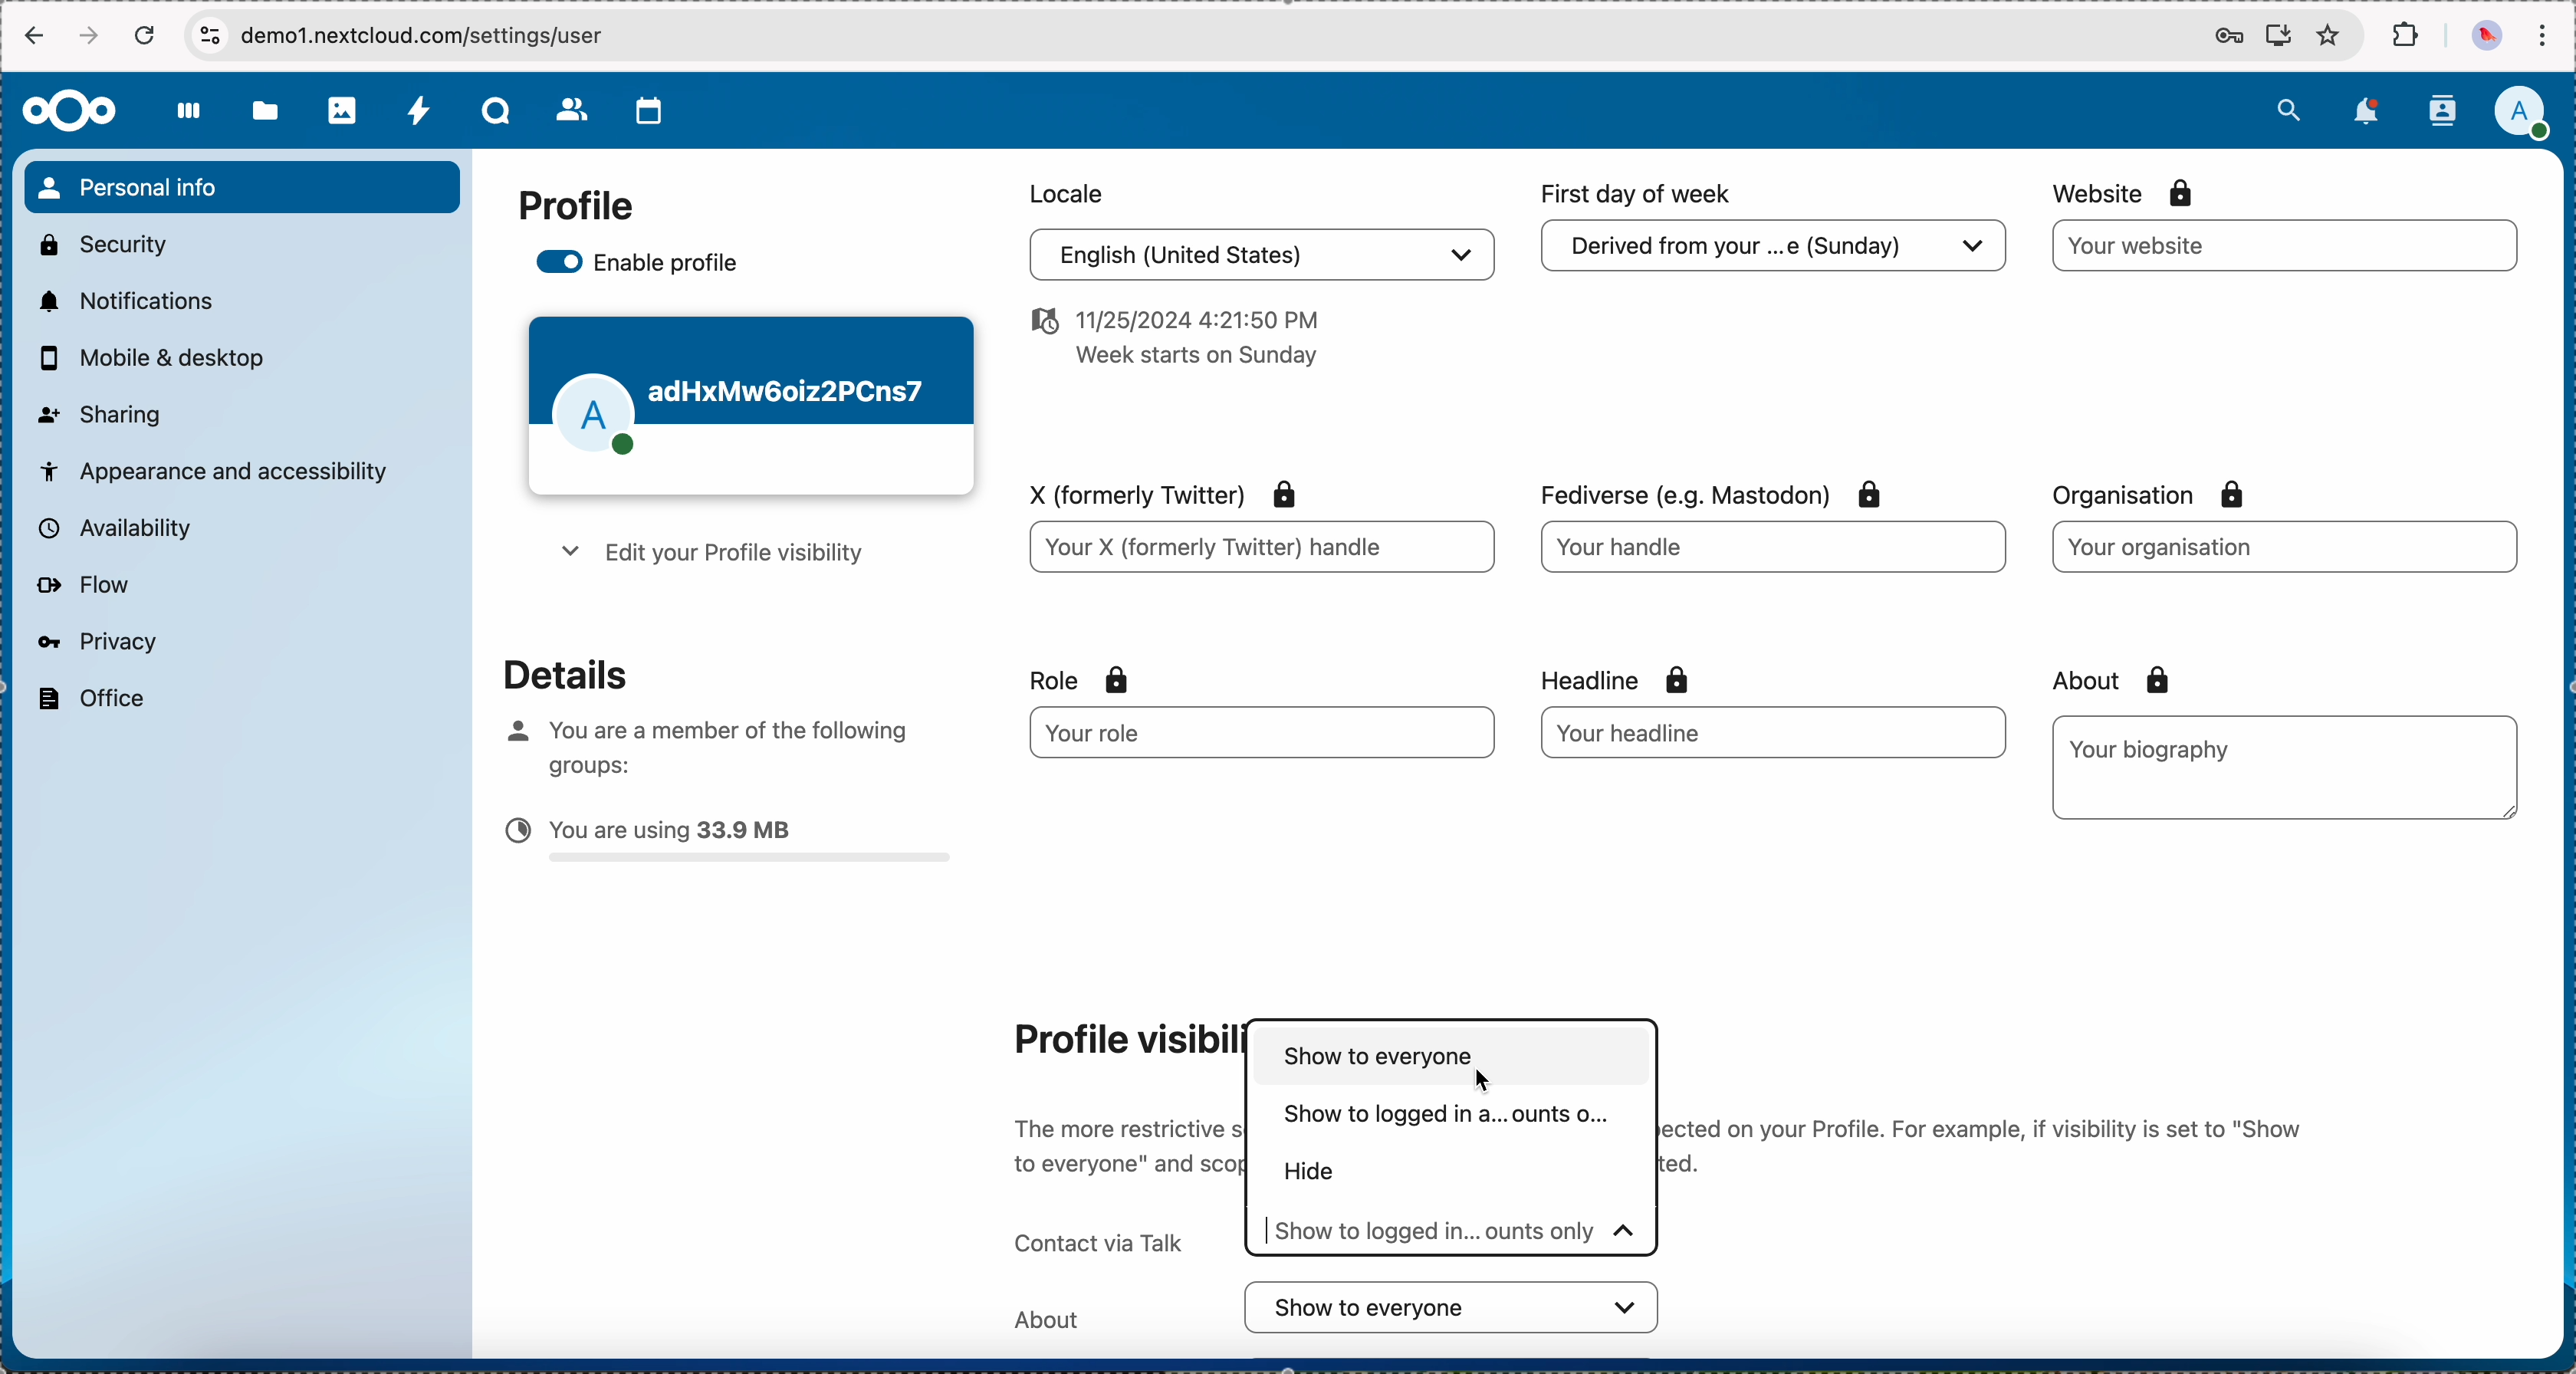  I want to click on edit your profile visibility, so click(707, 557).